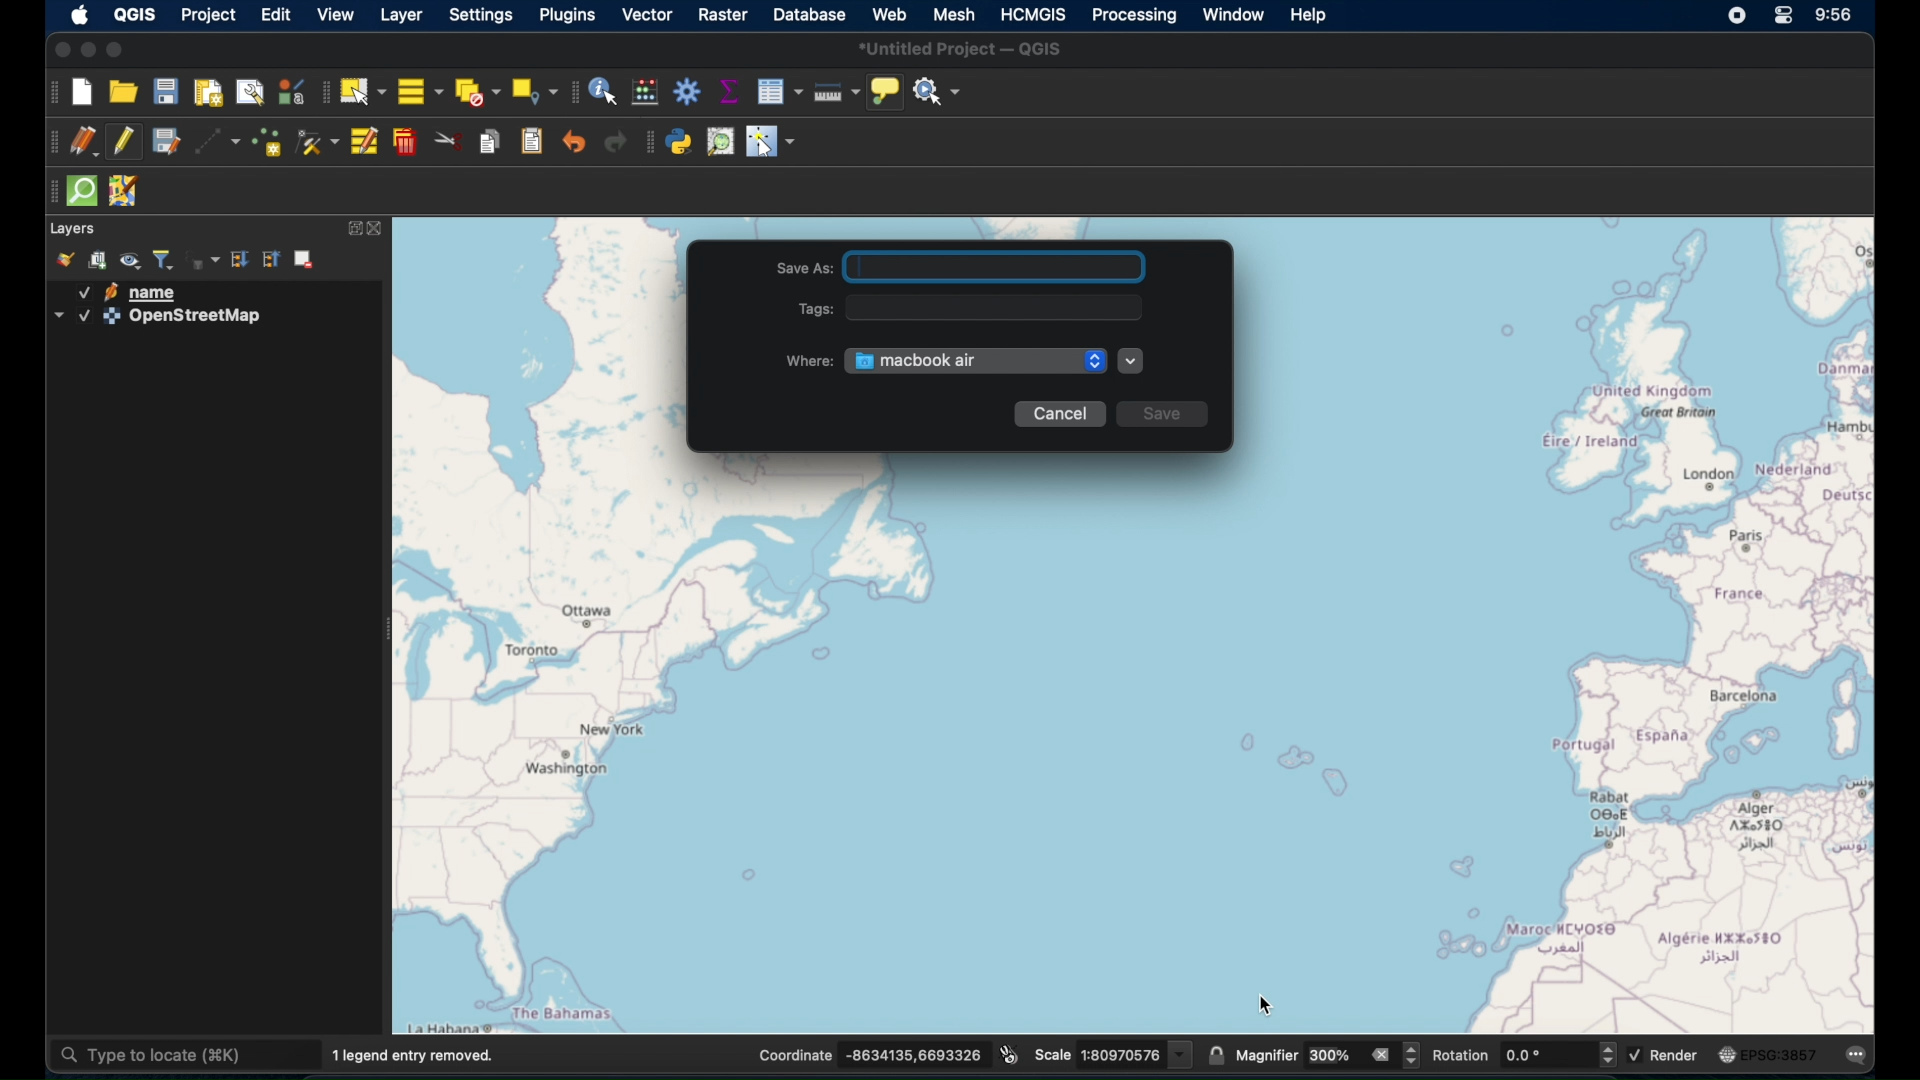 The width and height of the screenshot is (1920, 1080). What do you see at coordinates (218, 144) in the screenshot?
I see `digitize with segment` at bounding box center [218, 144].